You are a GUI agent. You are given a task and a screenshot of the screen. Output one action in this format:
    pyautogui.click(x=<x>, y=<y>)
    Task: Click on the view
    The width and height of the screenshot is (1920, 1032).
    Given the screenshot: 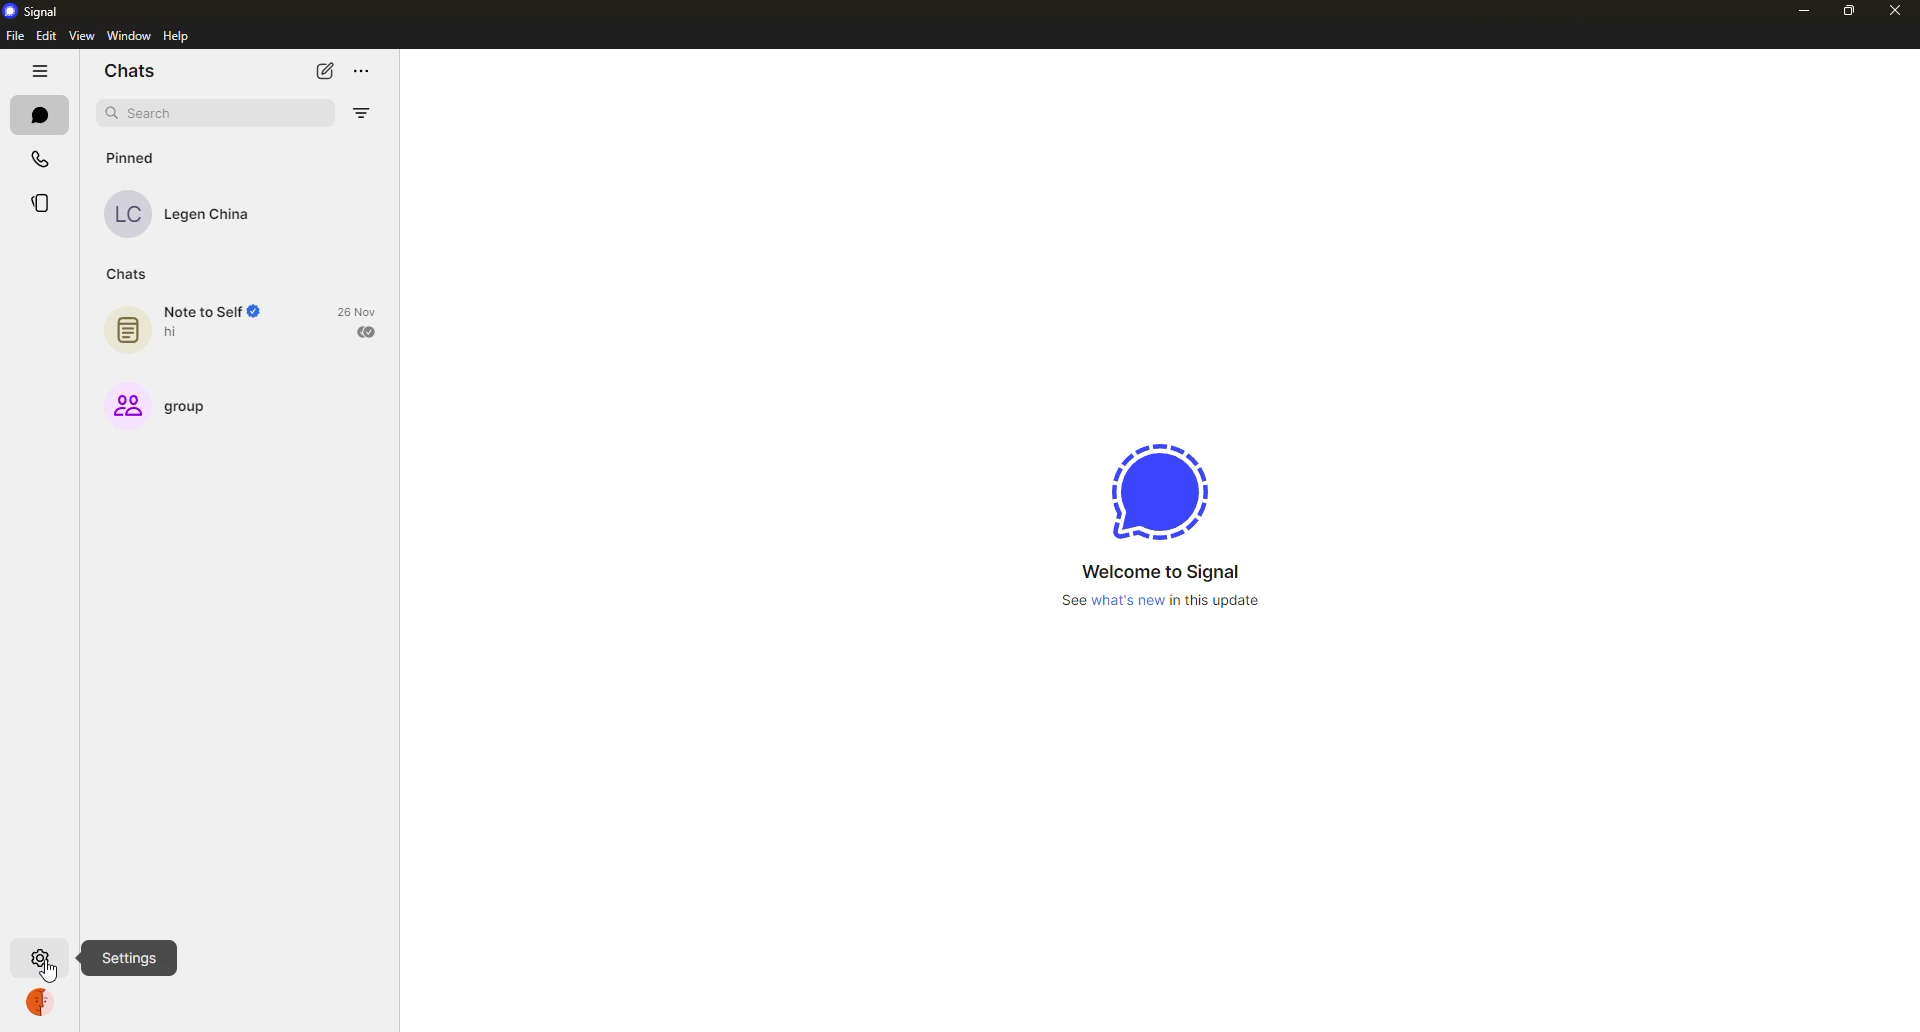 What is the action you would take?
    pyautogui.click(x=79, y=35)
    